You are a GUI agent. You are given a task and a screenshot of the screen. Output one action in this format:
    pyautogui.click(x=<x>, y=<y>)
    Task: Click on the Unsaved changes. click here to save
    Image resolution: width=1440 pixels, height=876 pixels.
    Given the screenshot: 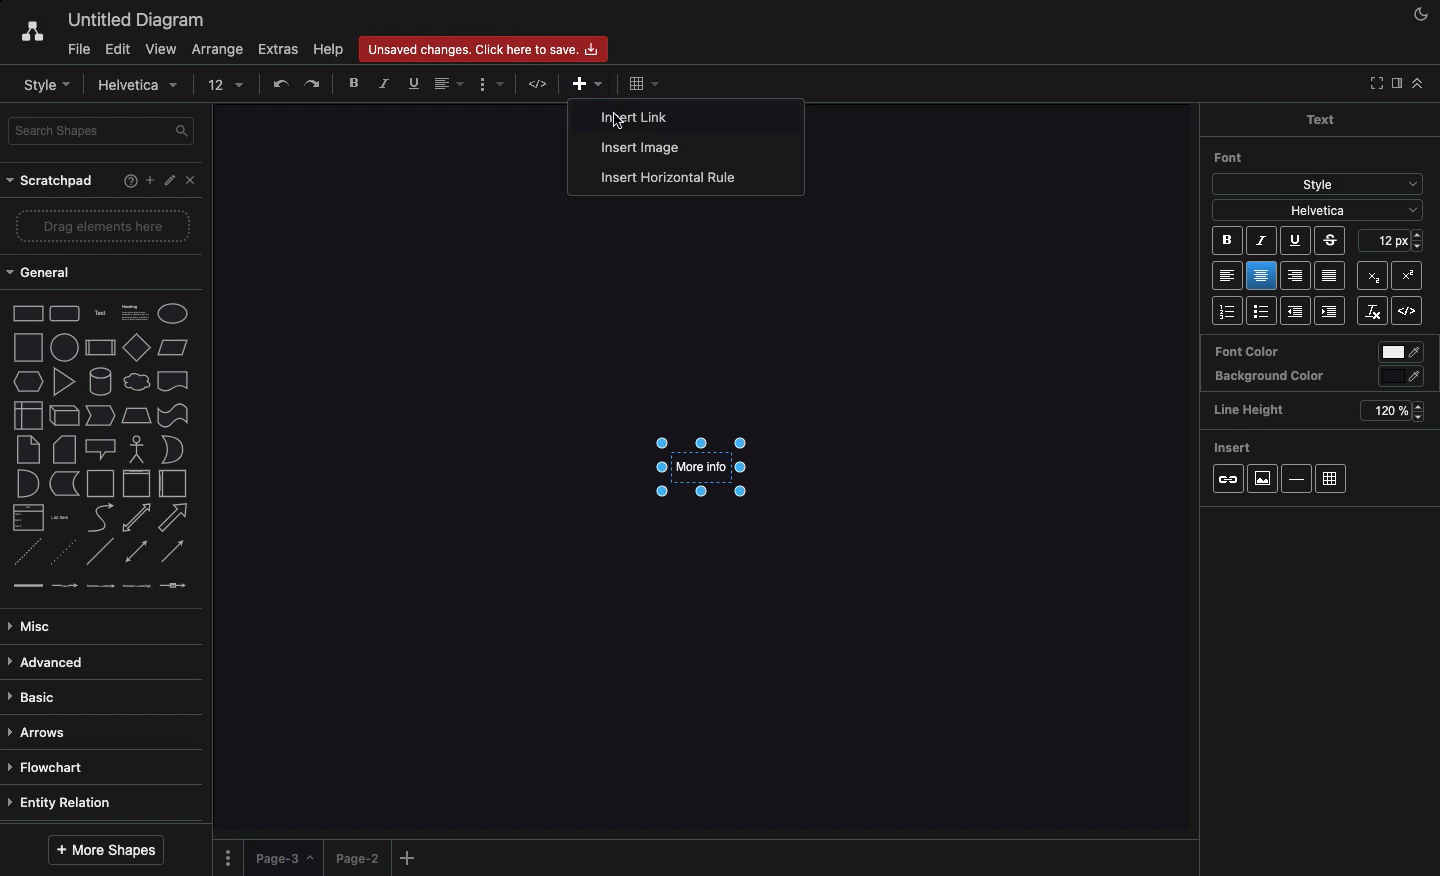 What is the action you would take?
    pyautogui.click(x=481, y=48)
    